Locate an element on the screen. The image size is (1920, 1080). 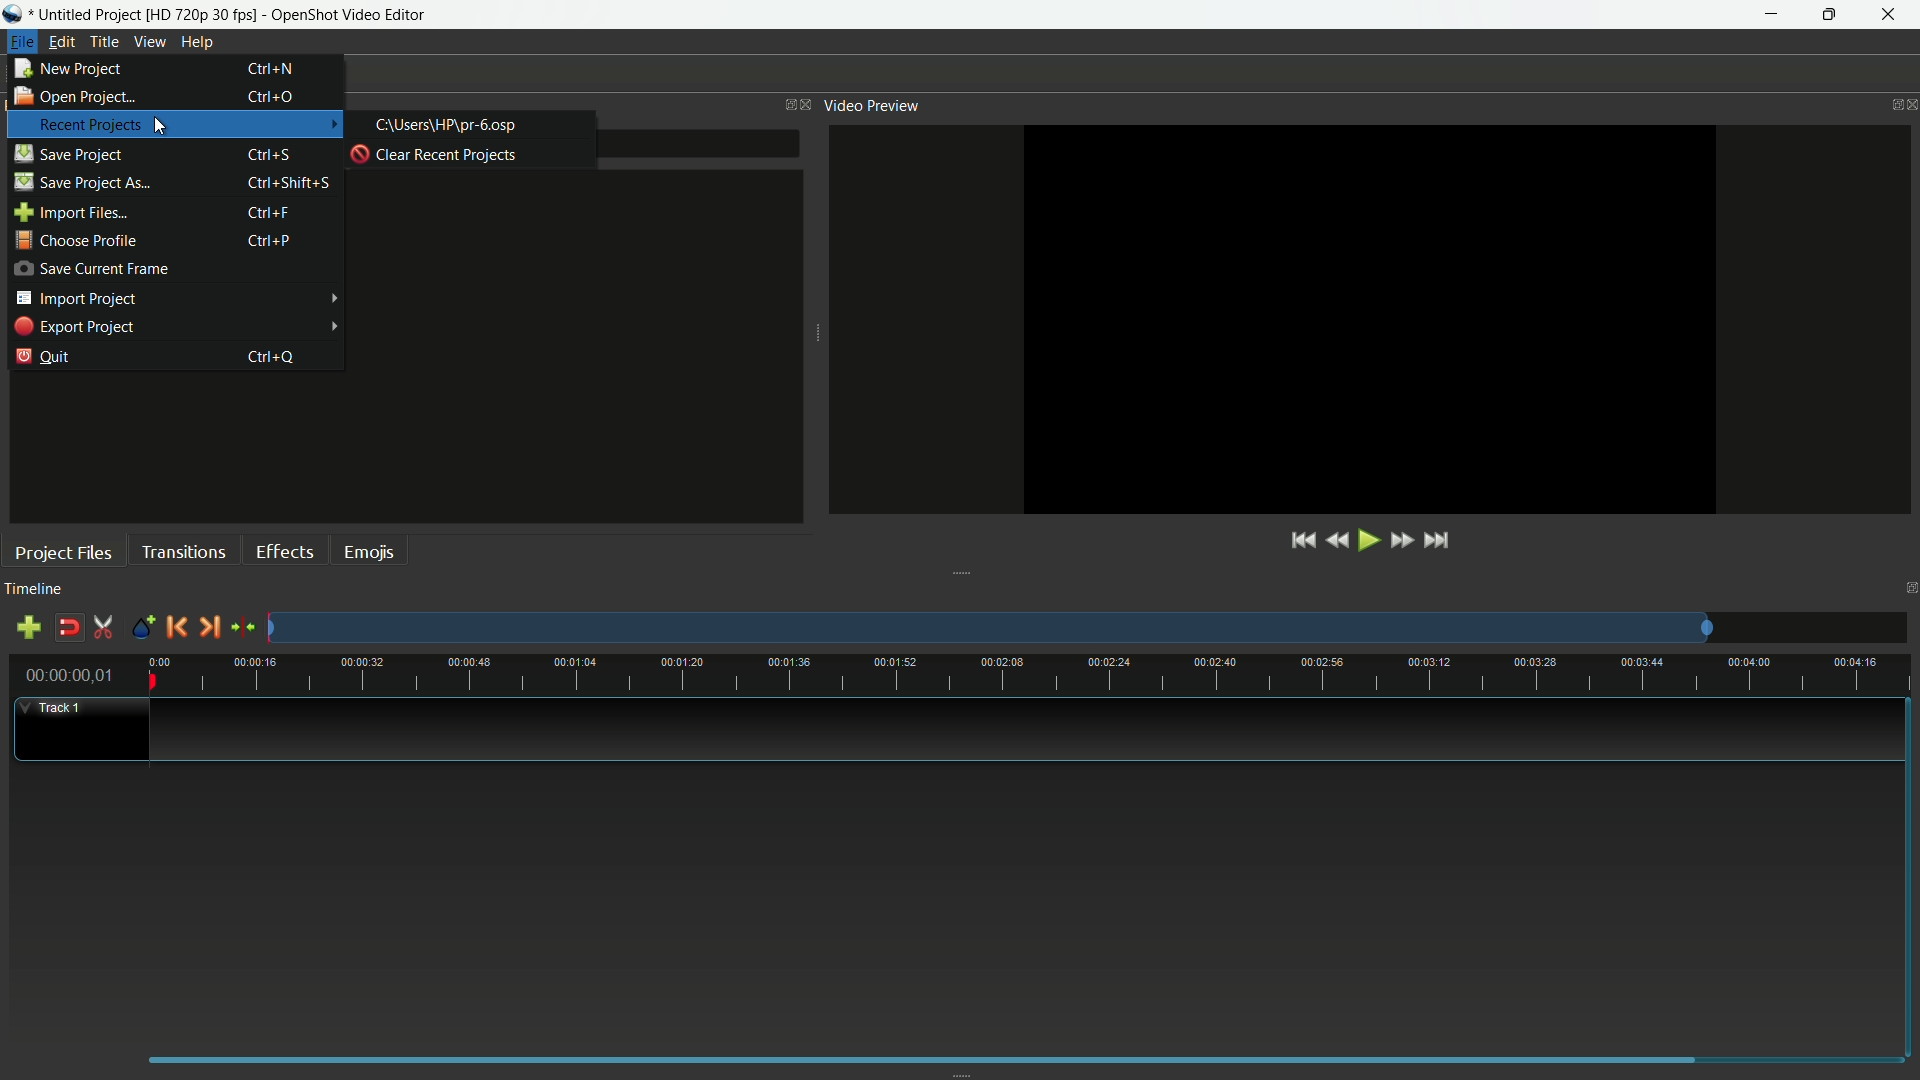
create marker is located at coordinates (142, 629).